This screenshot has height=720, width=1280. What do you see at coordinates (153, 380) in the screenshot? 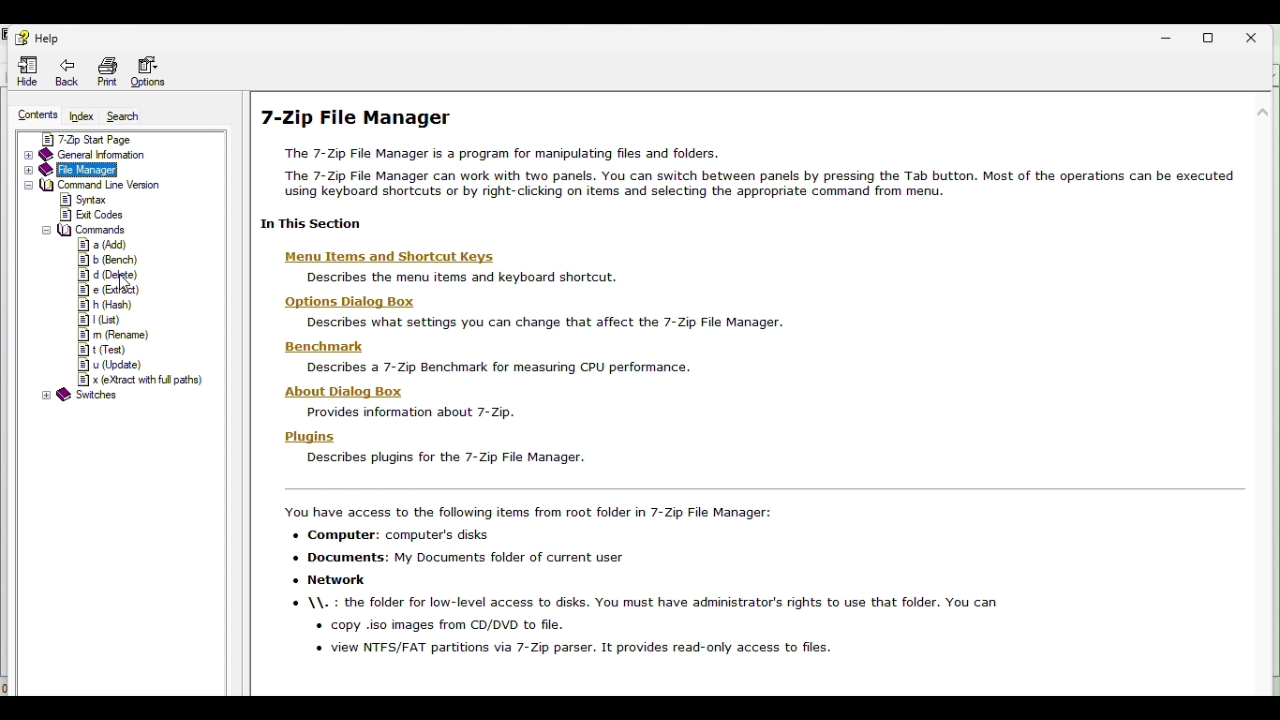
I see `x` at bounding box center [153, 380].